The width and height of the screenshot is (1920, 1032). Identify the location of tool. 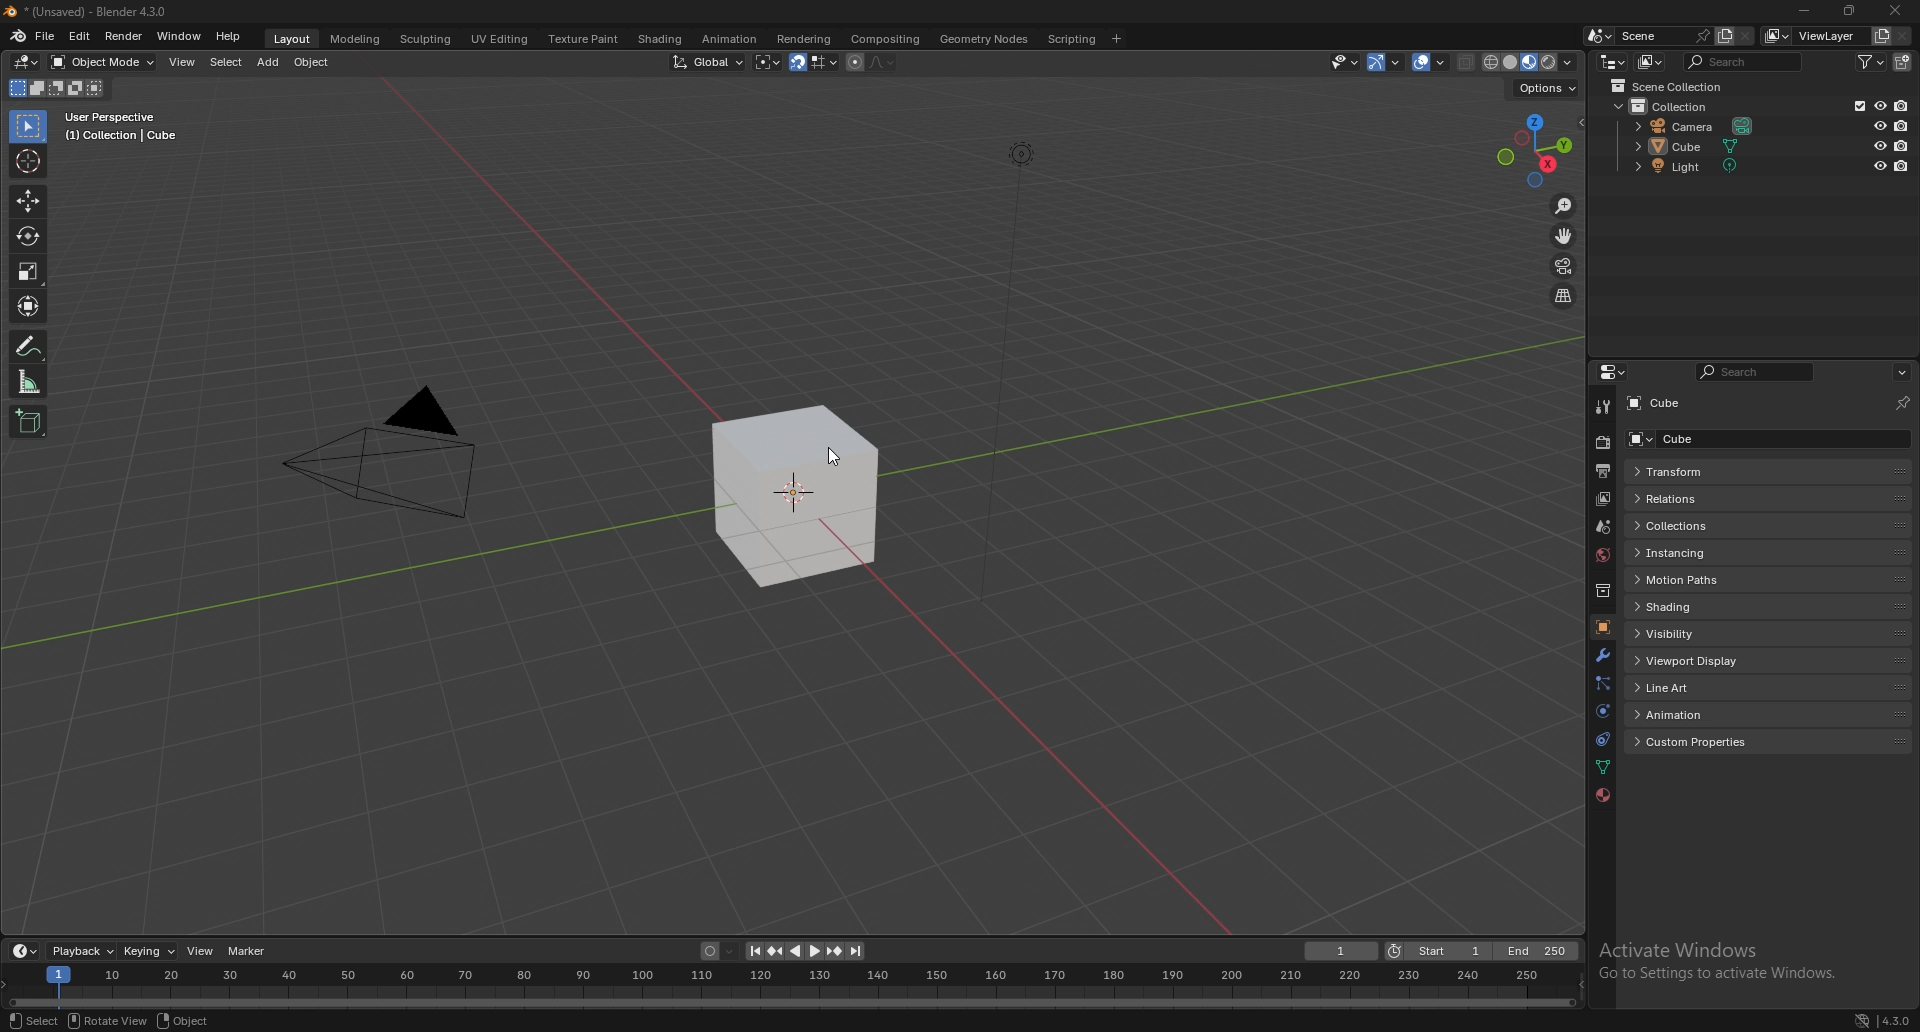
(1603, 406).